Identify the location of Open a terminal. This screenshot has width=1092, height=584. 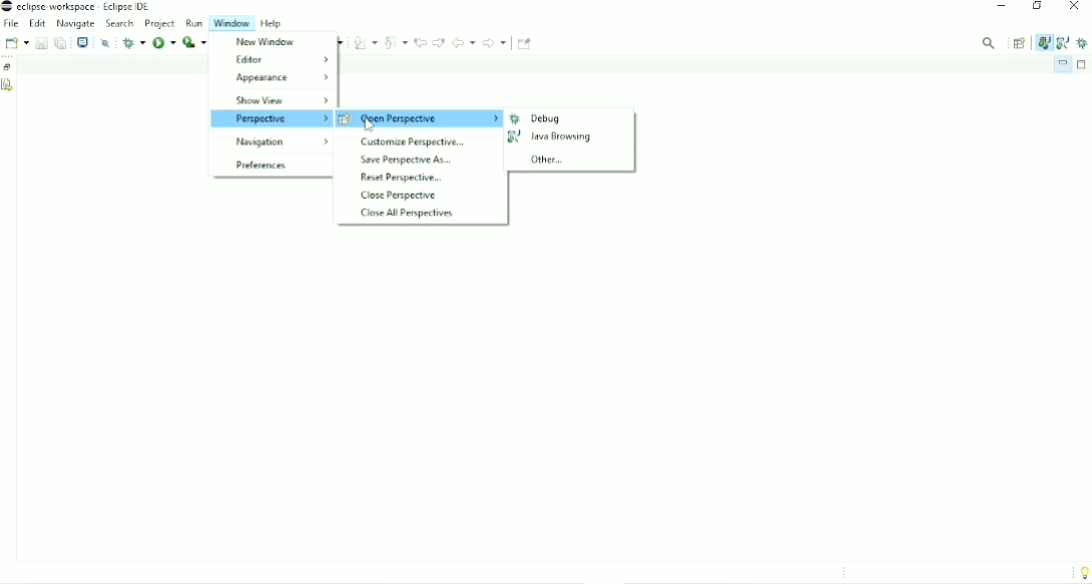
(84, 42).